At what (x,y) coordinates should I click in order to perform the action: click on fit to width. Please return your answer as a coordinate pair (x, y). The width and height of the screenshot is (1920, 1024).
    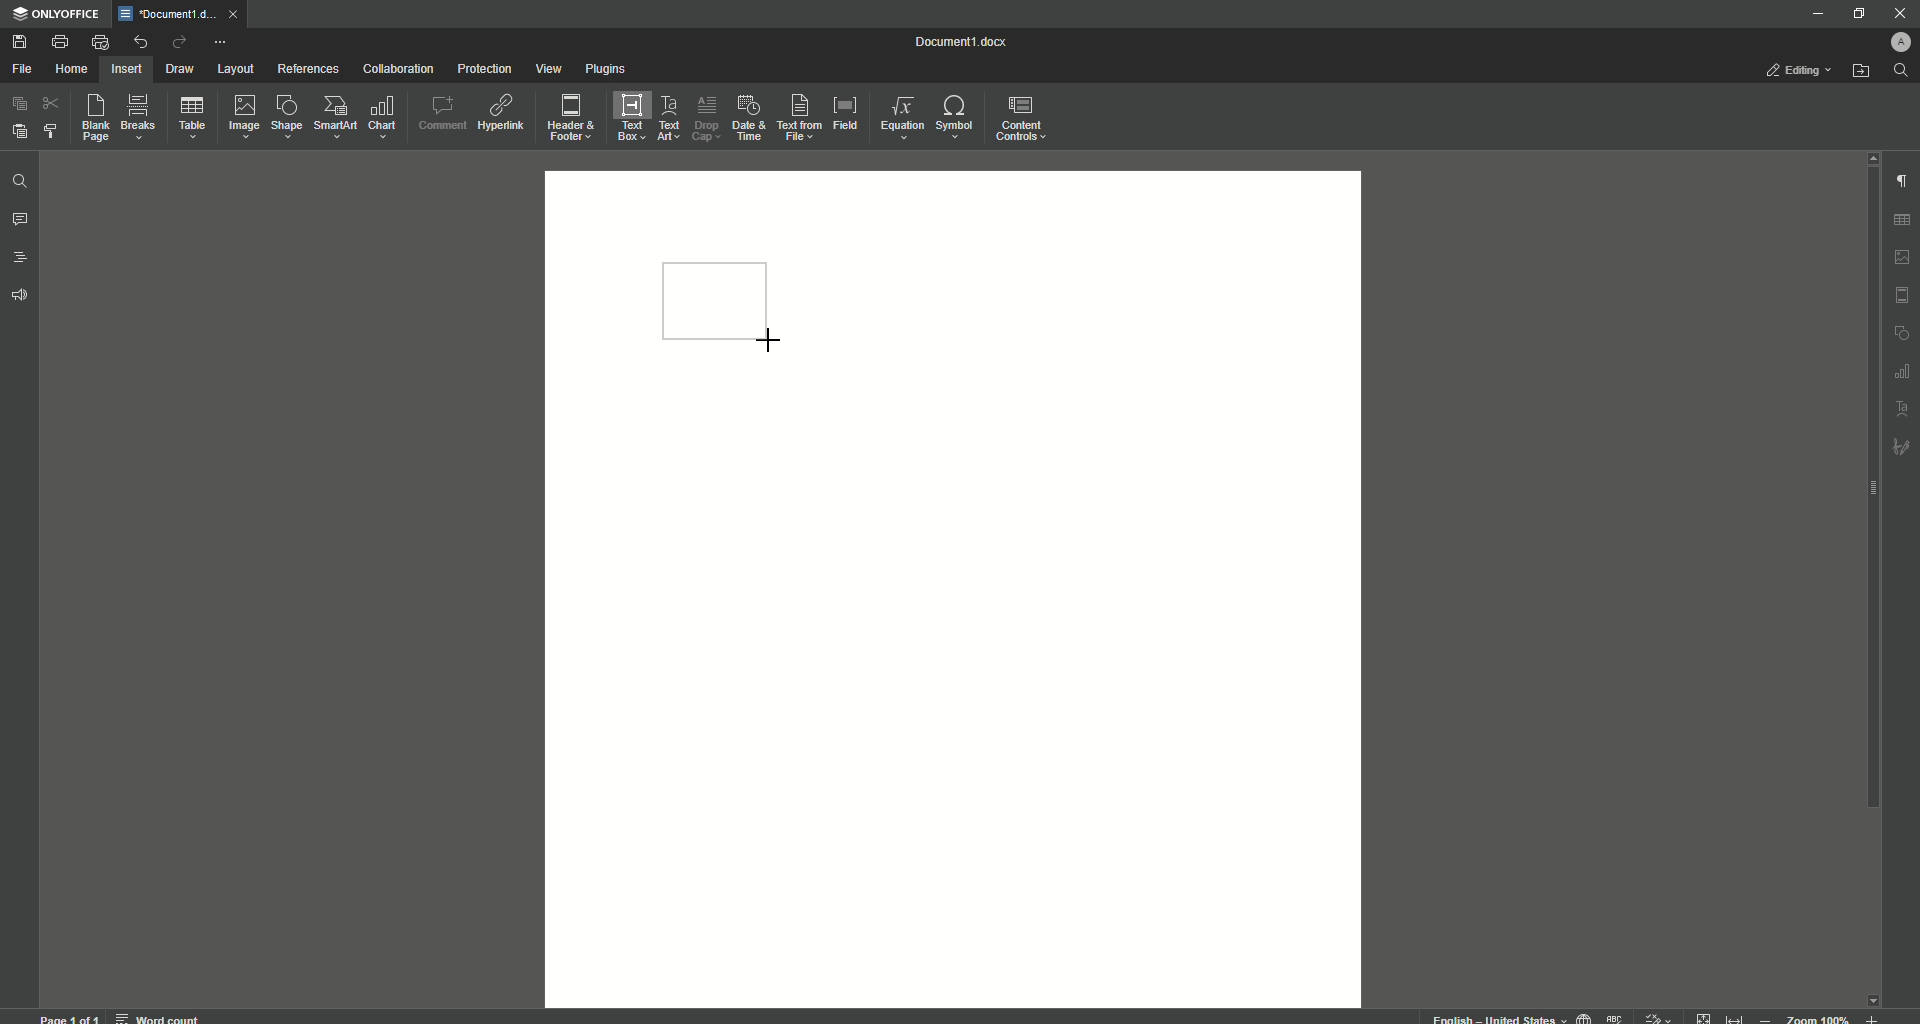
    Looking at the image, I should click on (1738, 1016).